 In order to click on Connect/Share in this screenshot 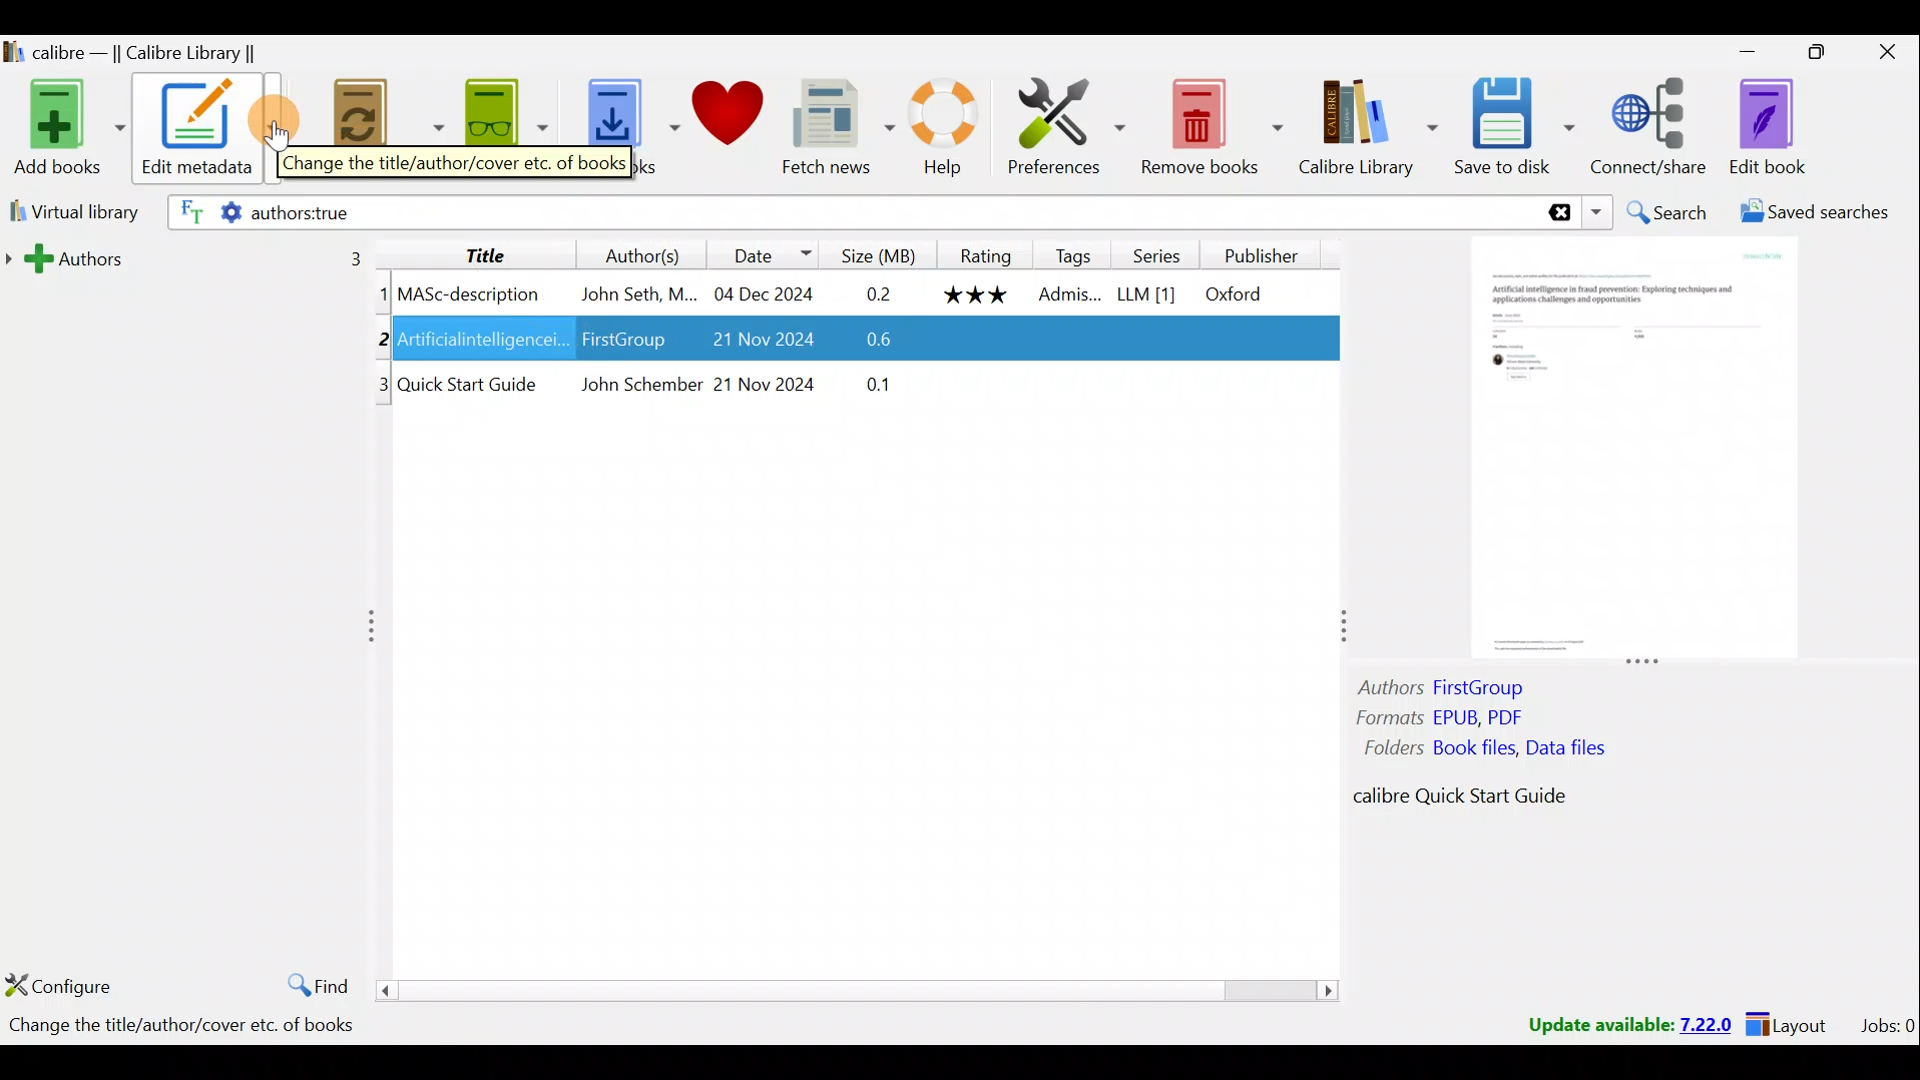, I will do `click(1652, 134)`.